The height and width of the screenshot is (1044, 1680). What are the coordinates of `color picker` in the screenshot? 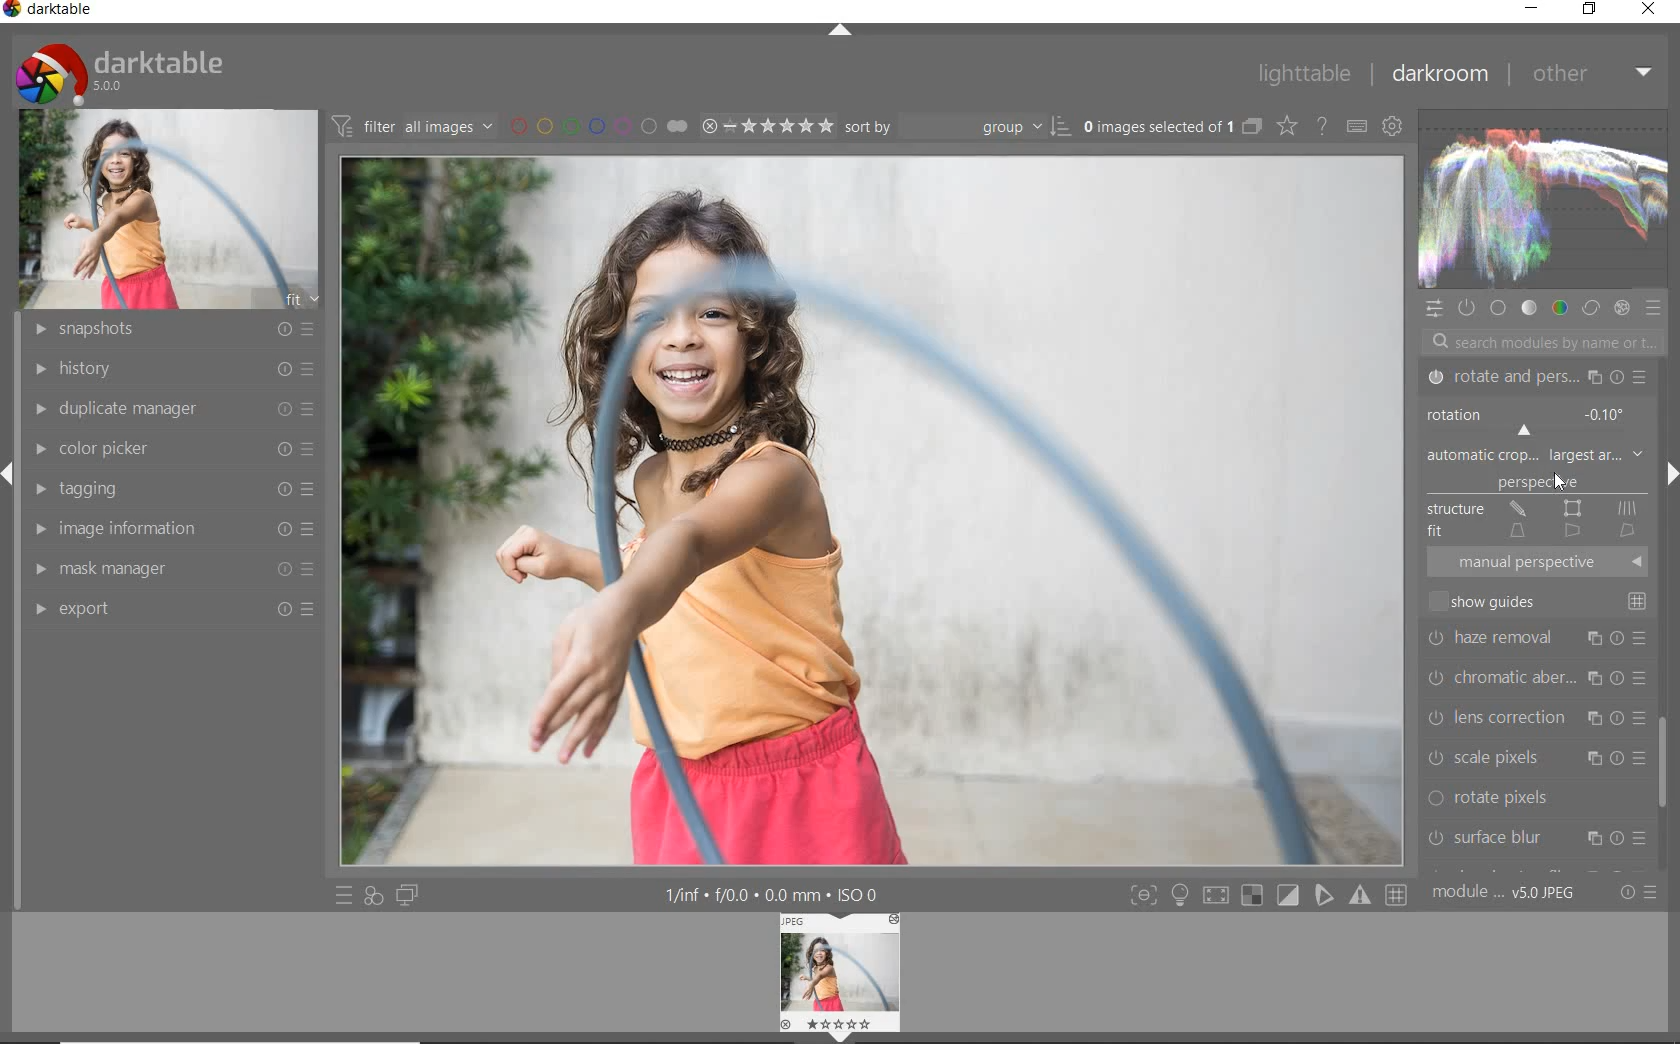 It's located at (171, 448).